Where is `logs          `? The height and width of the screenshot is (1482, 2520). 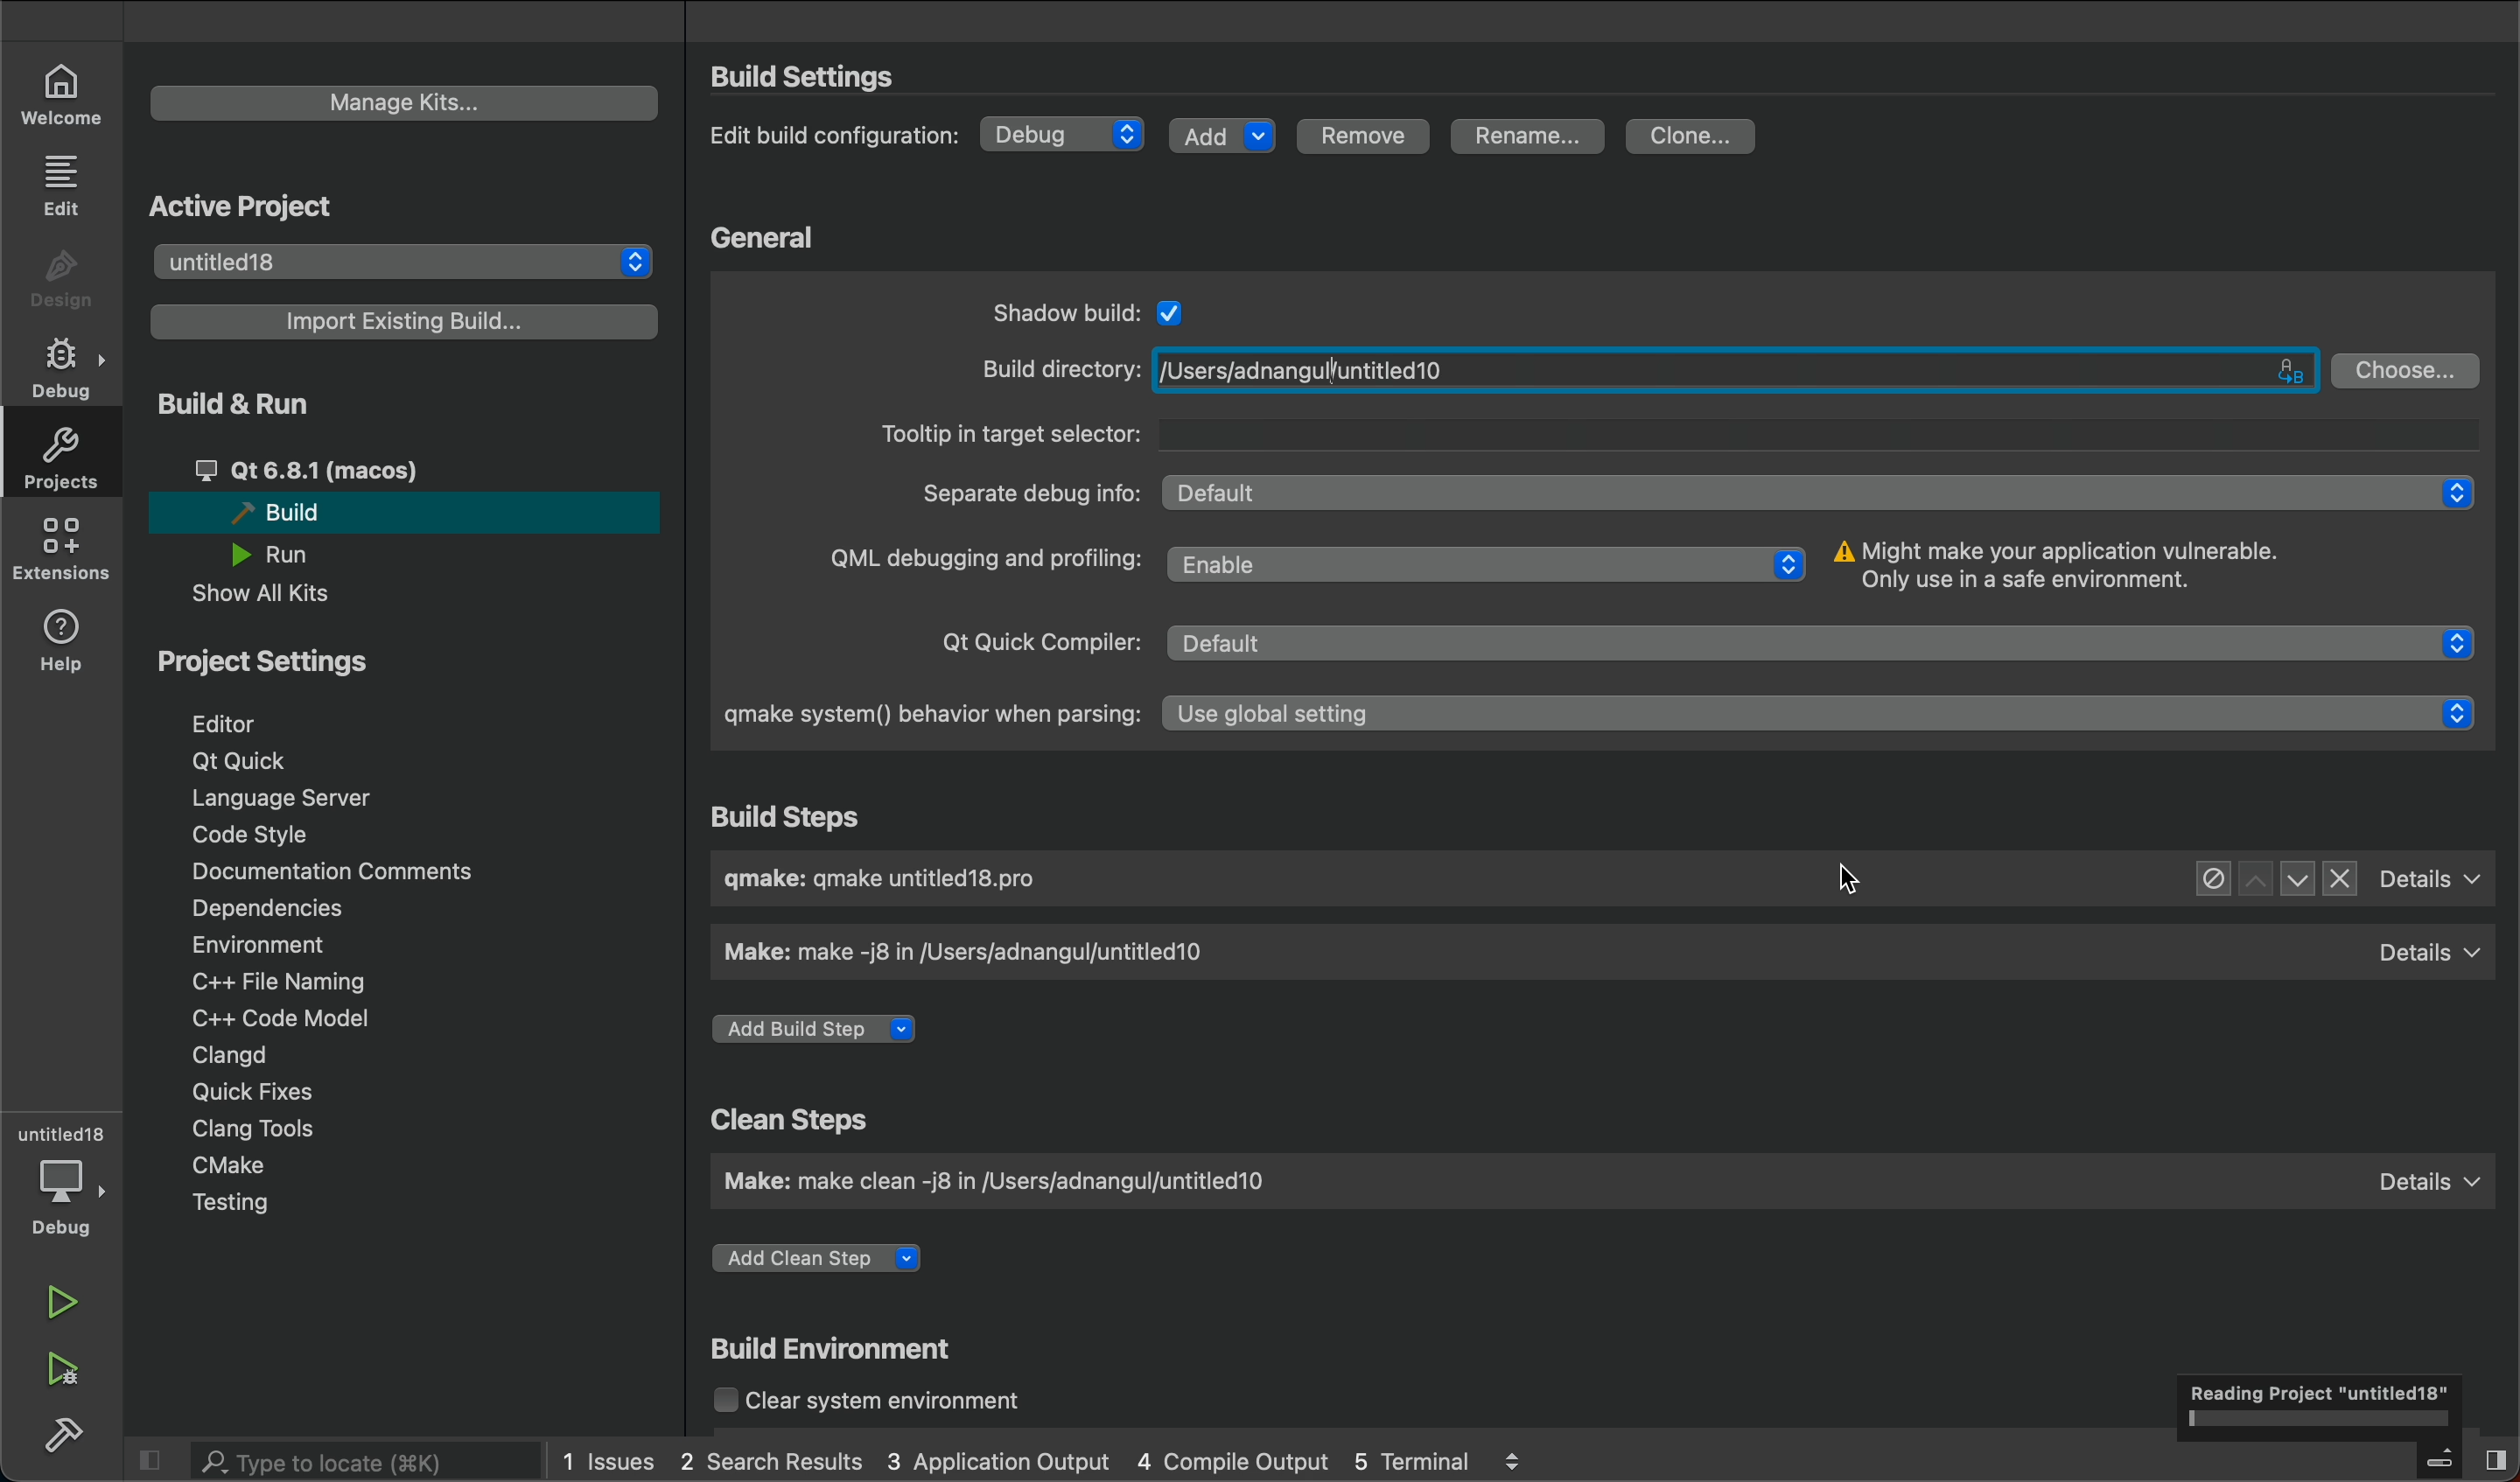 logs           is located at coordinates (1525, 1459).